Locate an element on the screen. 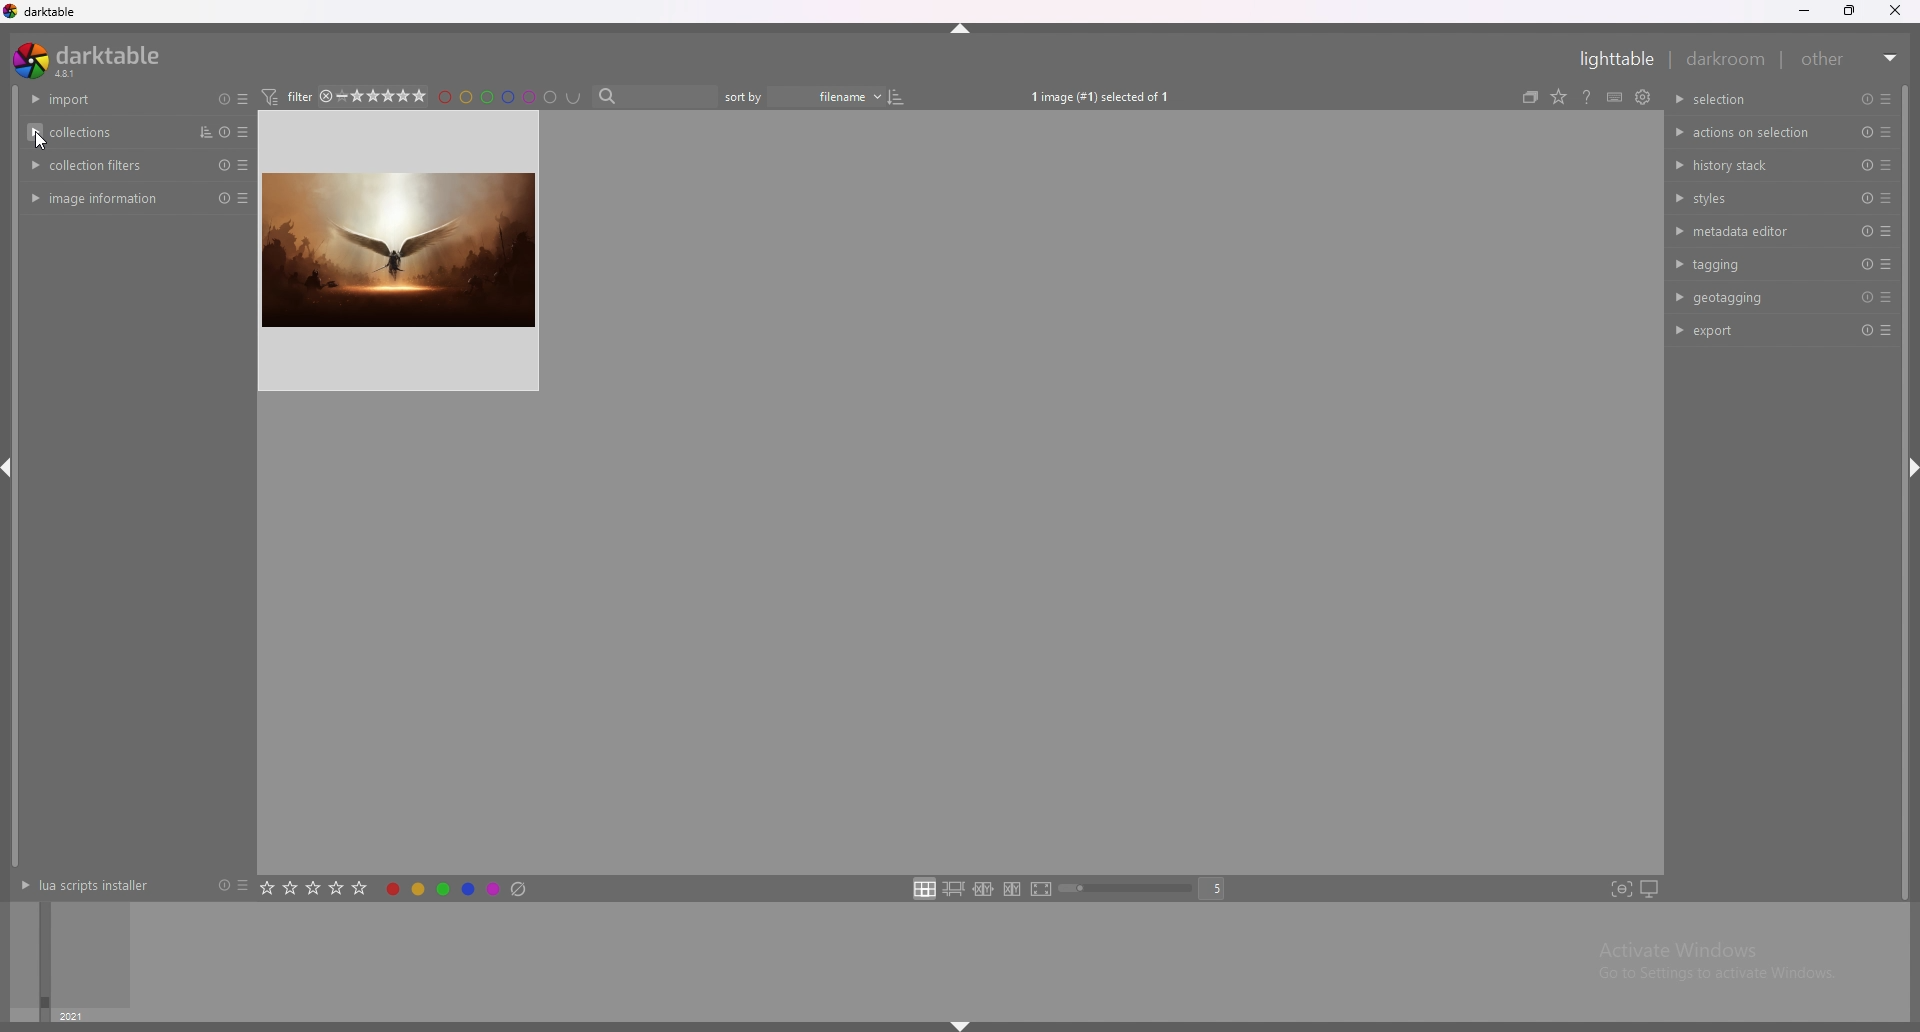 The width and height of the screenshot is (1920, 1032). toggle is located at coordinates (910, 97).